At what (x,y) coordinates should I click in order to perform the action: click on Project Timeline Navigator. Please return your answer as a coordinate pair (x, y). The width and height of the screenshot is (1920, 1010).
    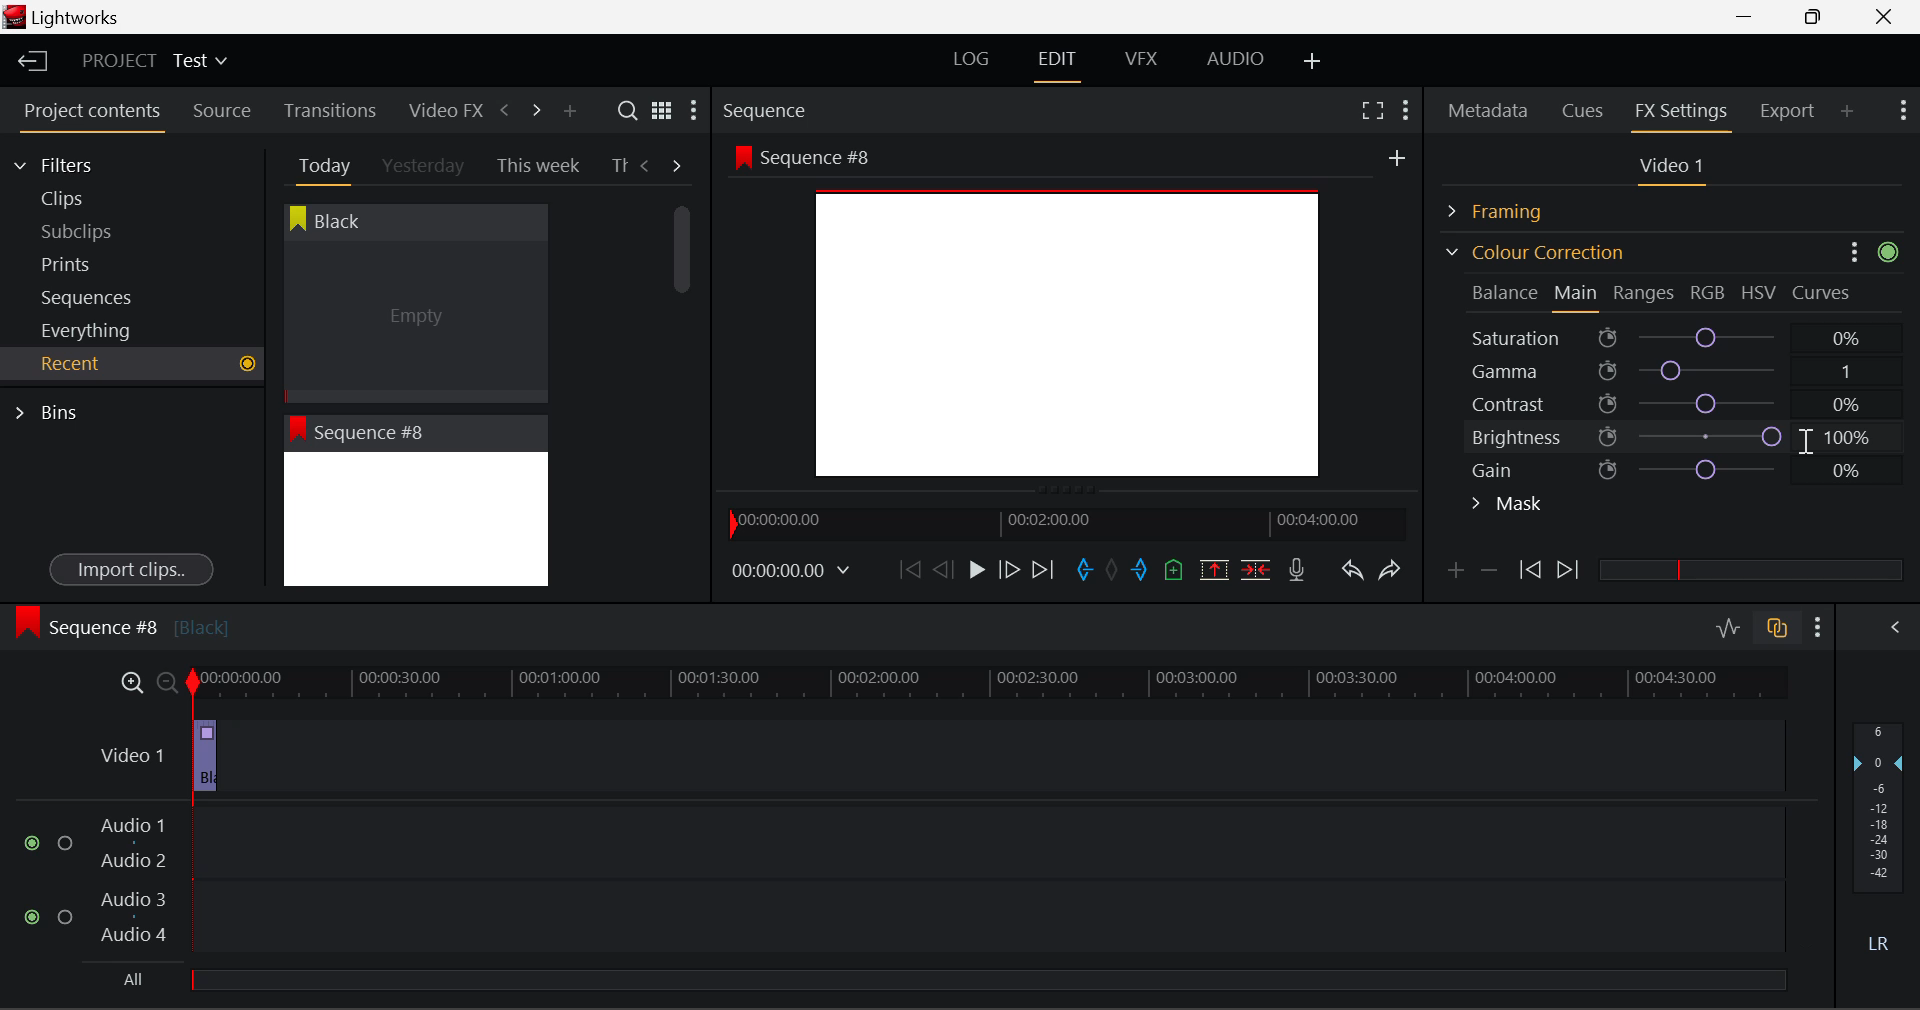
    Looking at the image, I should click on (1064, 523).